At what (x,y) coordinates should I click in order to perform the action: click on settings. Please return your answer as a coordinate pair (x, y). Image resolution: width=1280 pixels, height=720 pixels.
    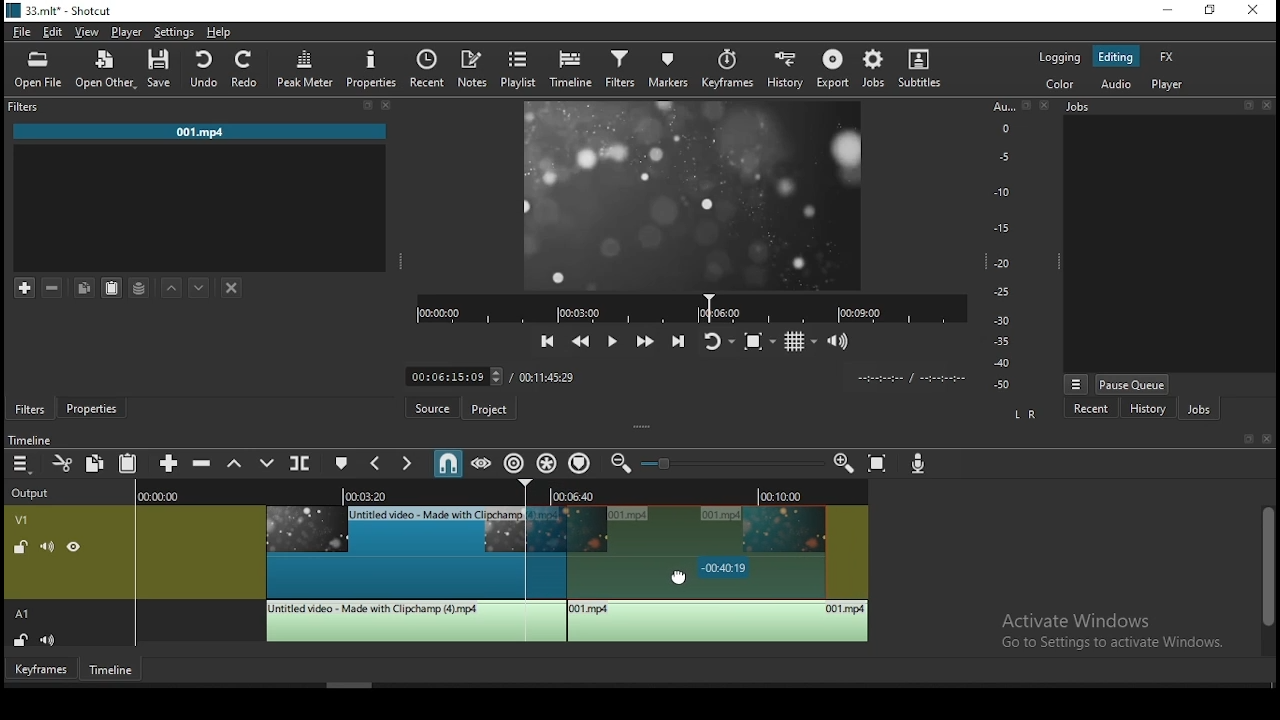
    Looking at the image, I should click on (172, 33).